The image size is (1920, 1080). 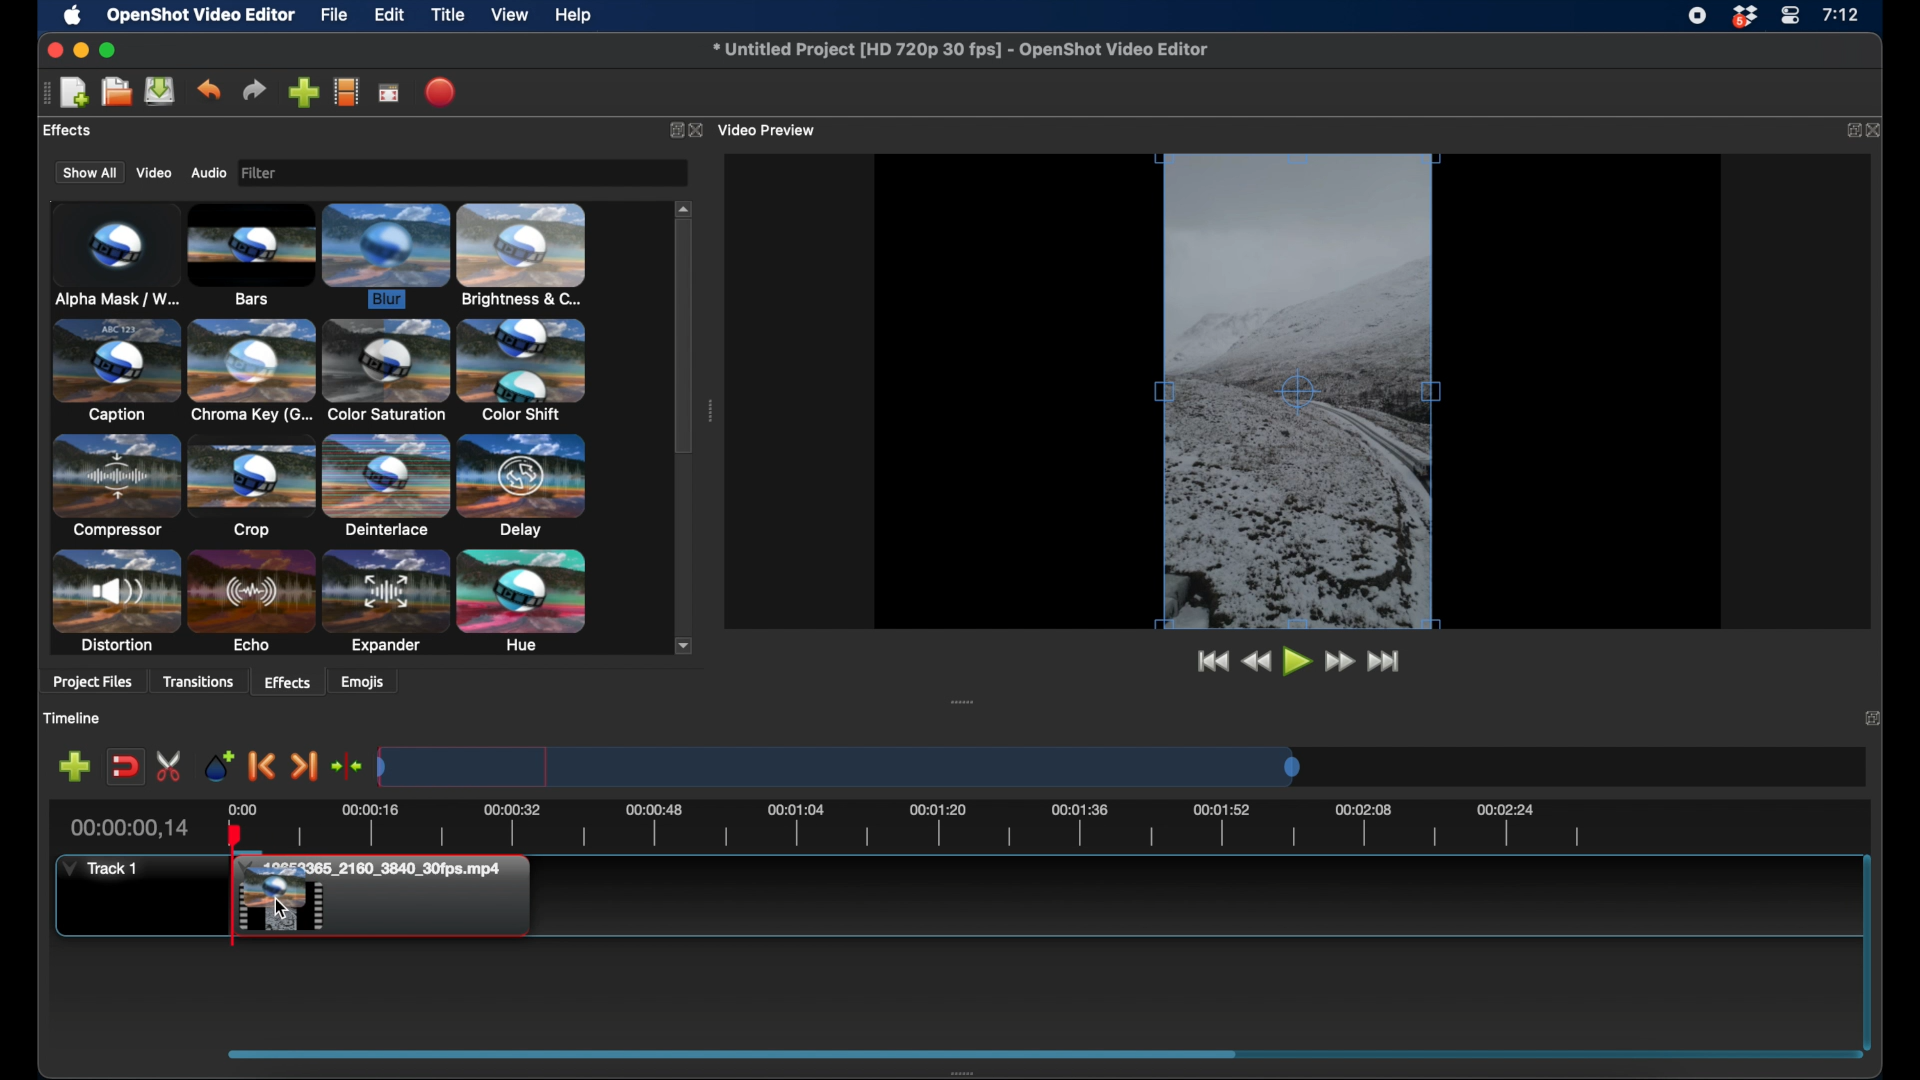 I want to click on chroma key, so click(x=252, y=370).